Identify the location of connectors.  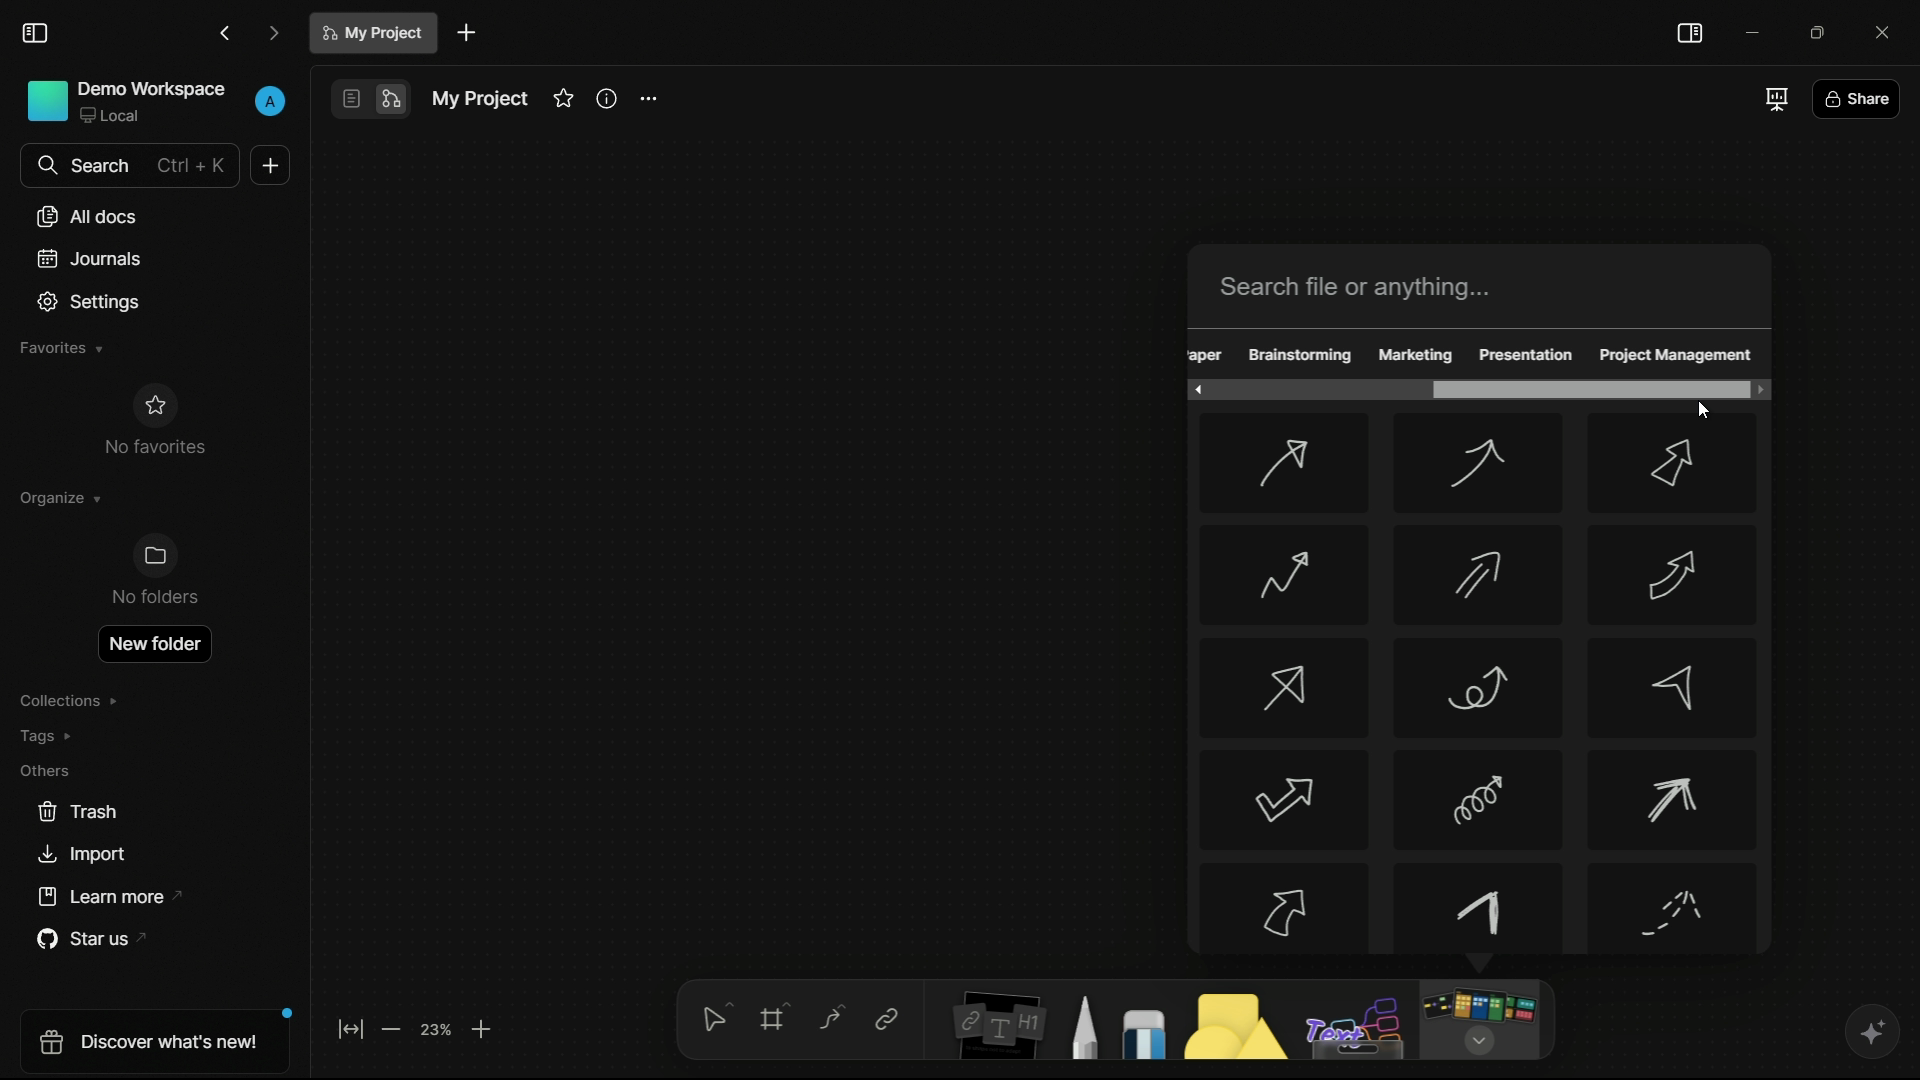
(831, 1019).